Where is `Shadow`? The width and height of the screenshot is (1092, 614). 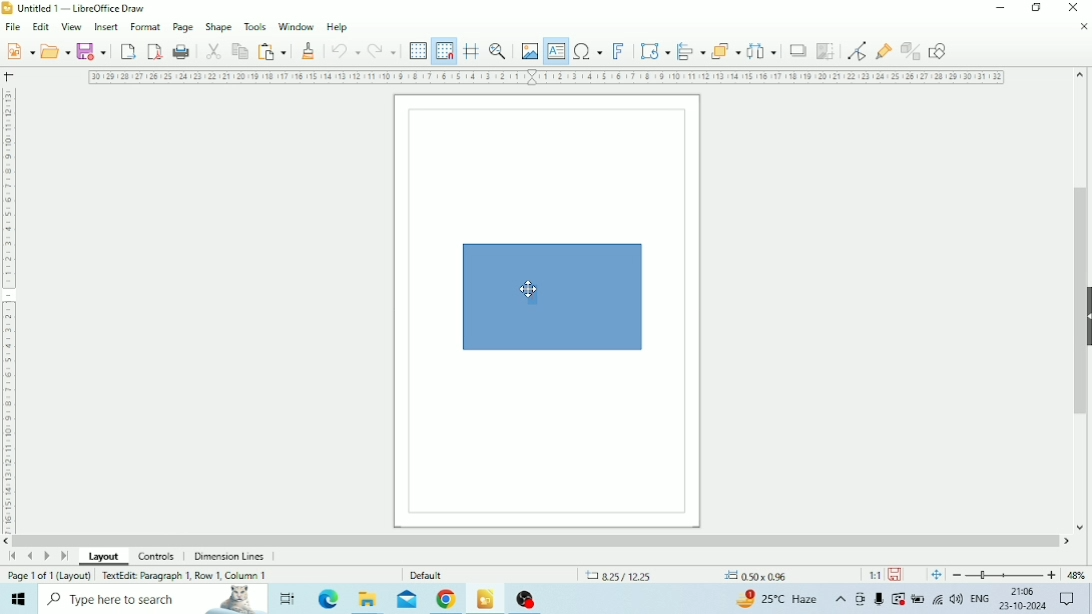 Shadow is located at coordinates (799, 50).